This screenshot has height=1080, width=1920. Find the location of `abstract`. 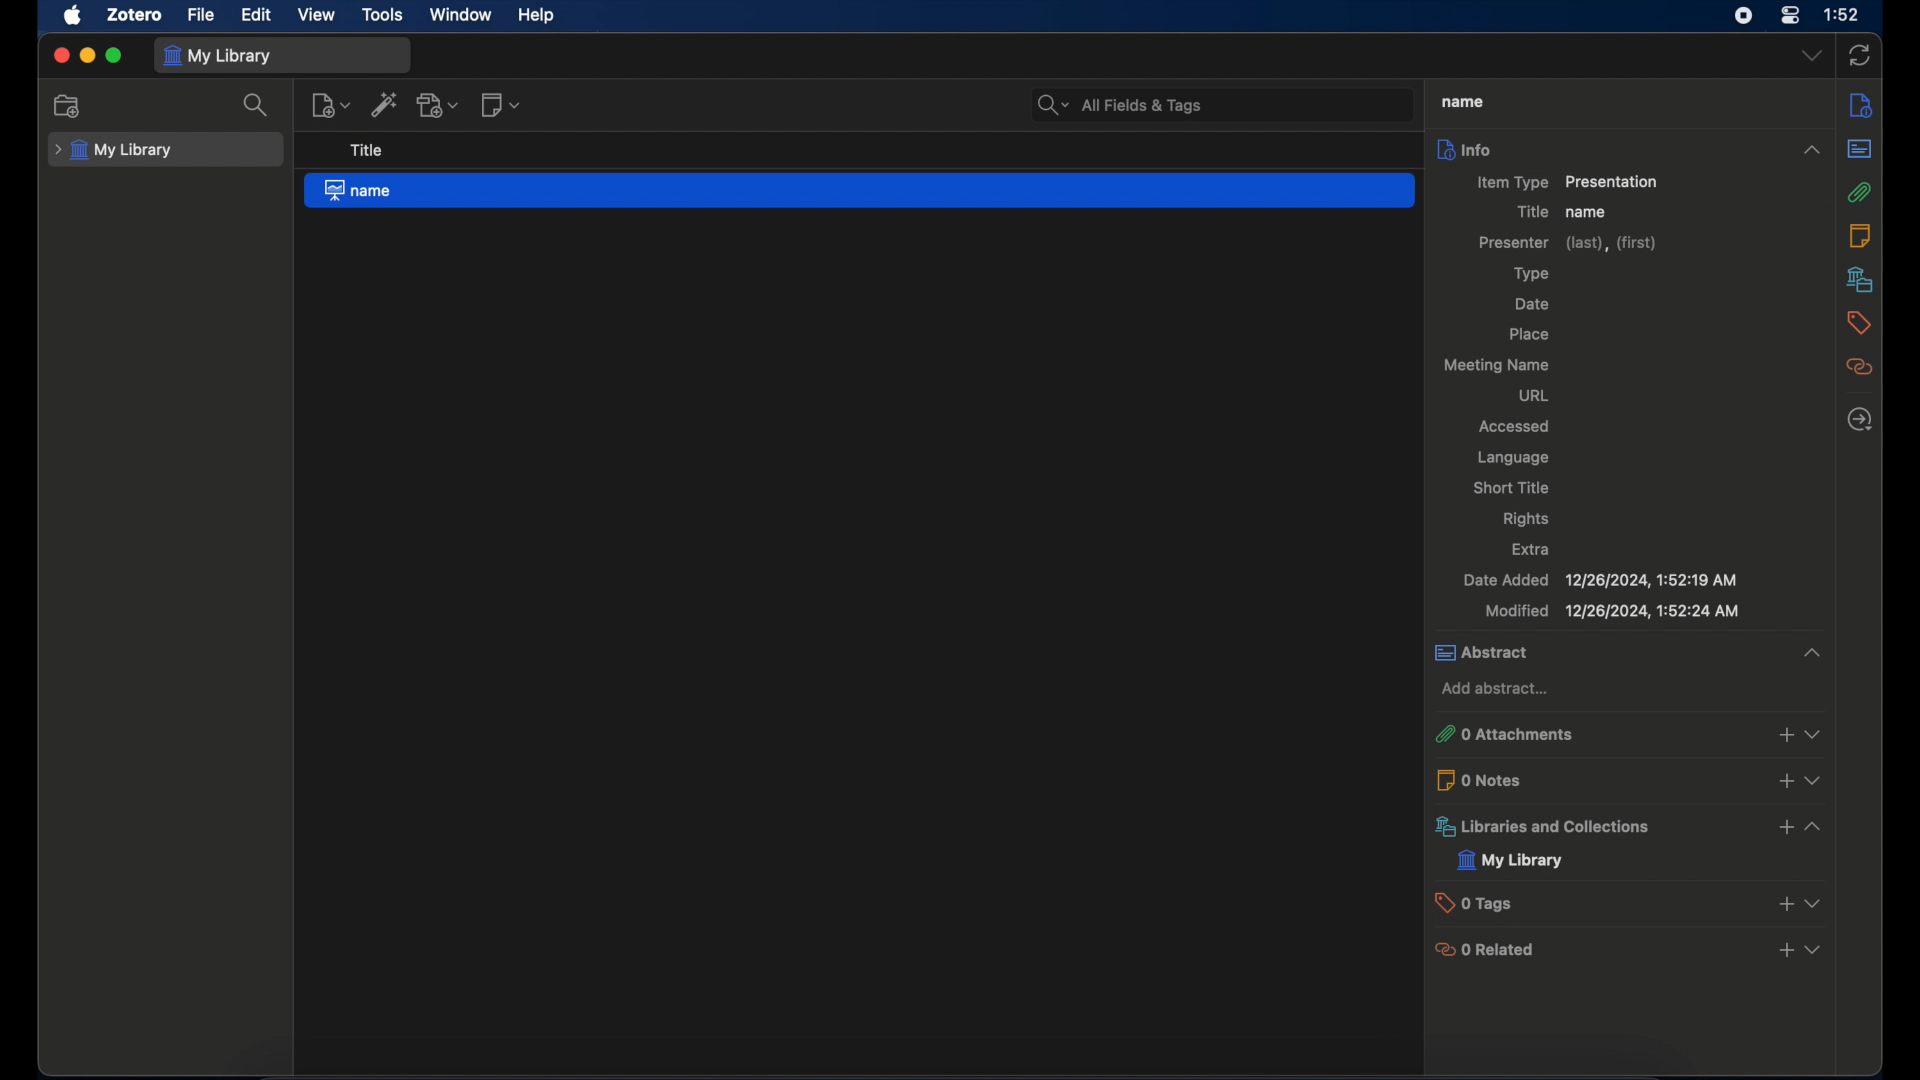

abstract is located at coordinates (1860, 148).